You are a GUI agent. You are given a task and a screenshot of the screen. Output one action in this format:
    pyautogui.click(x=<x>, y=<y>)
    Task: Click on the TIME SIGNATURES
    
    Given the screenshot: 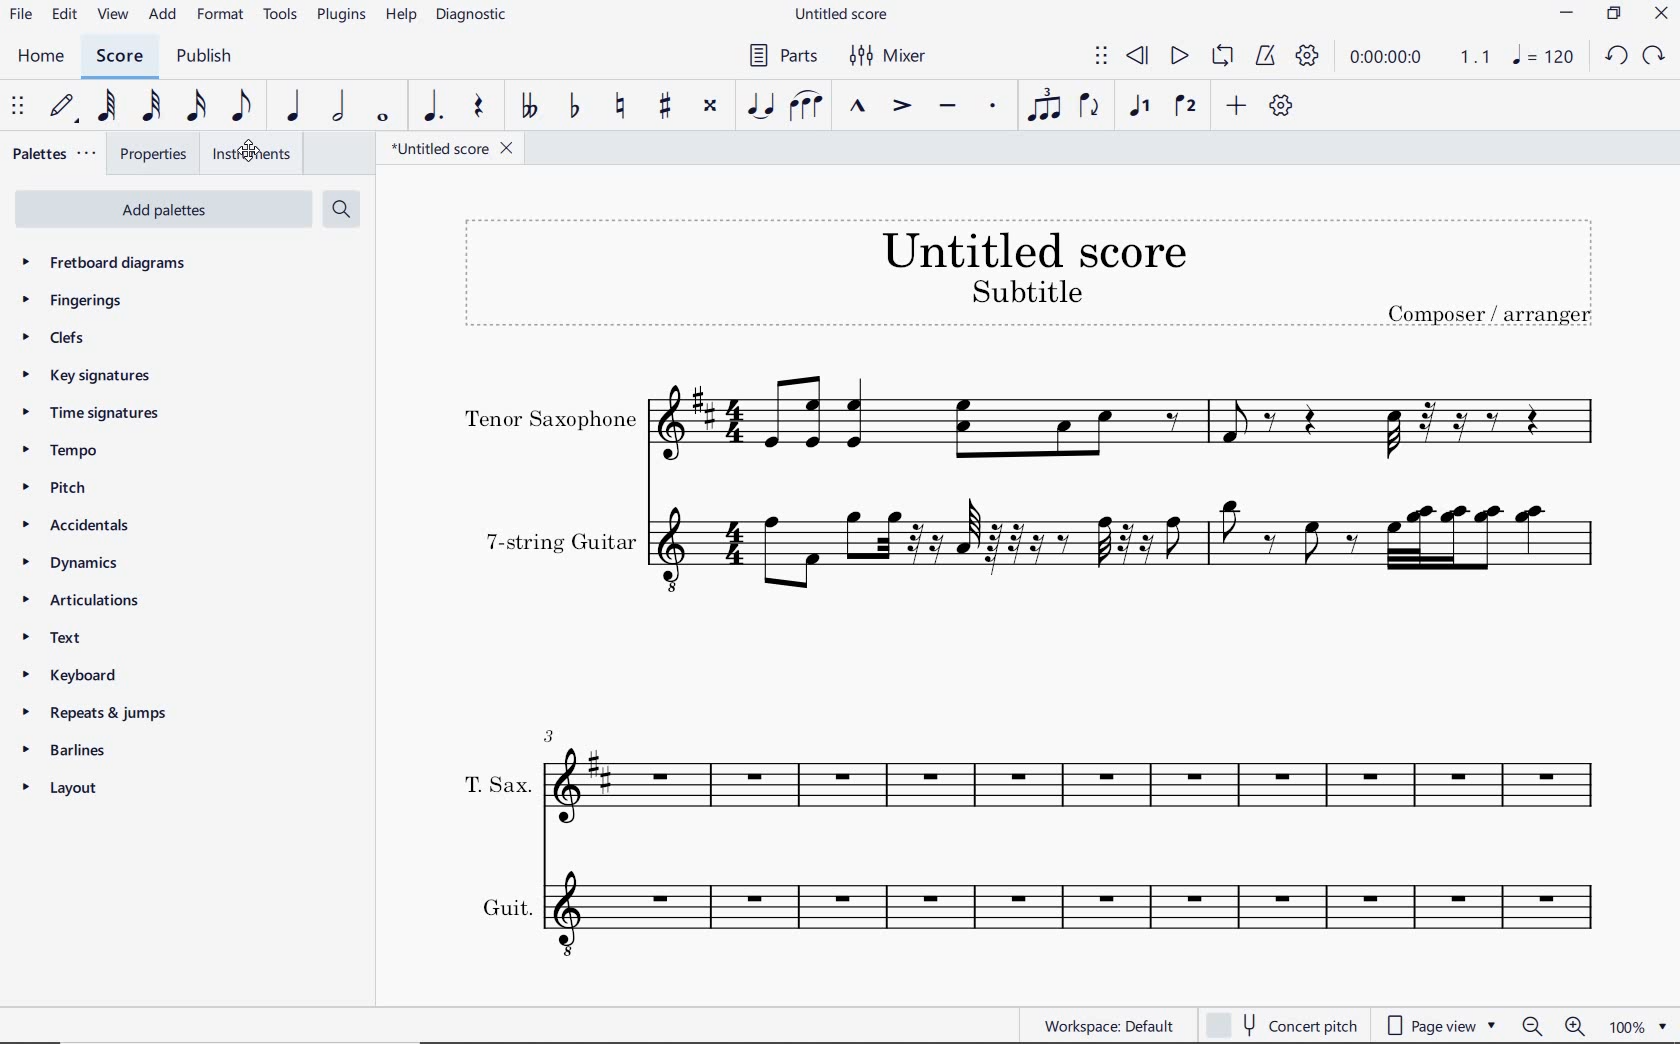 What is the action you would take?
    pyautogui.click(x=93, y=412)
    